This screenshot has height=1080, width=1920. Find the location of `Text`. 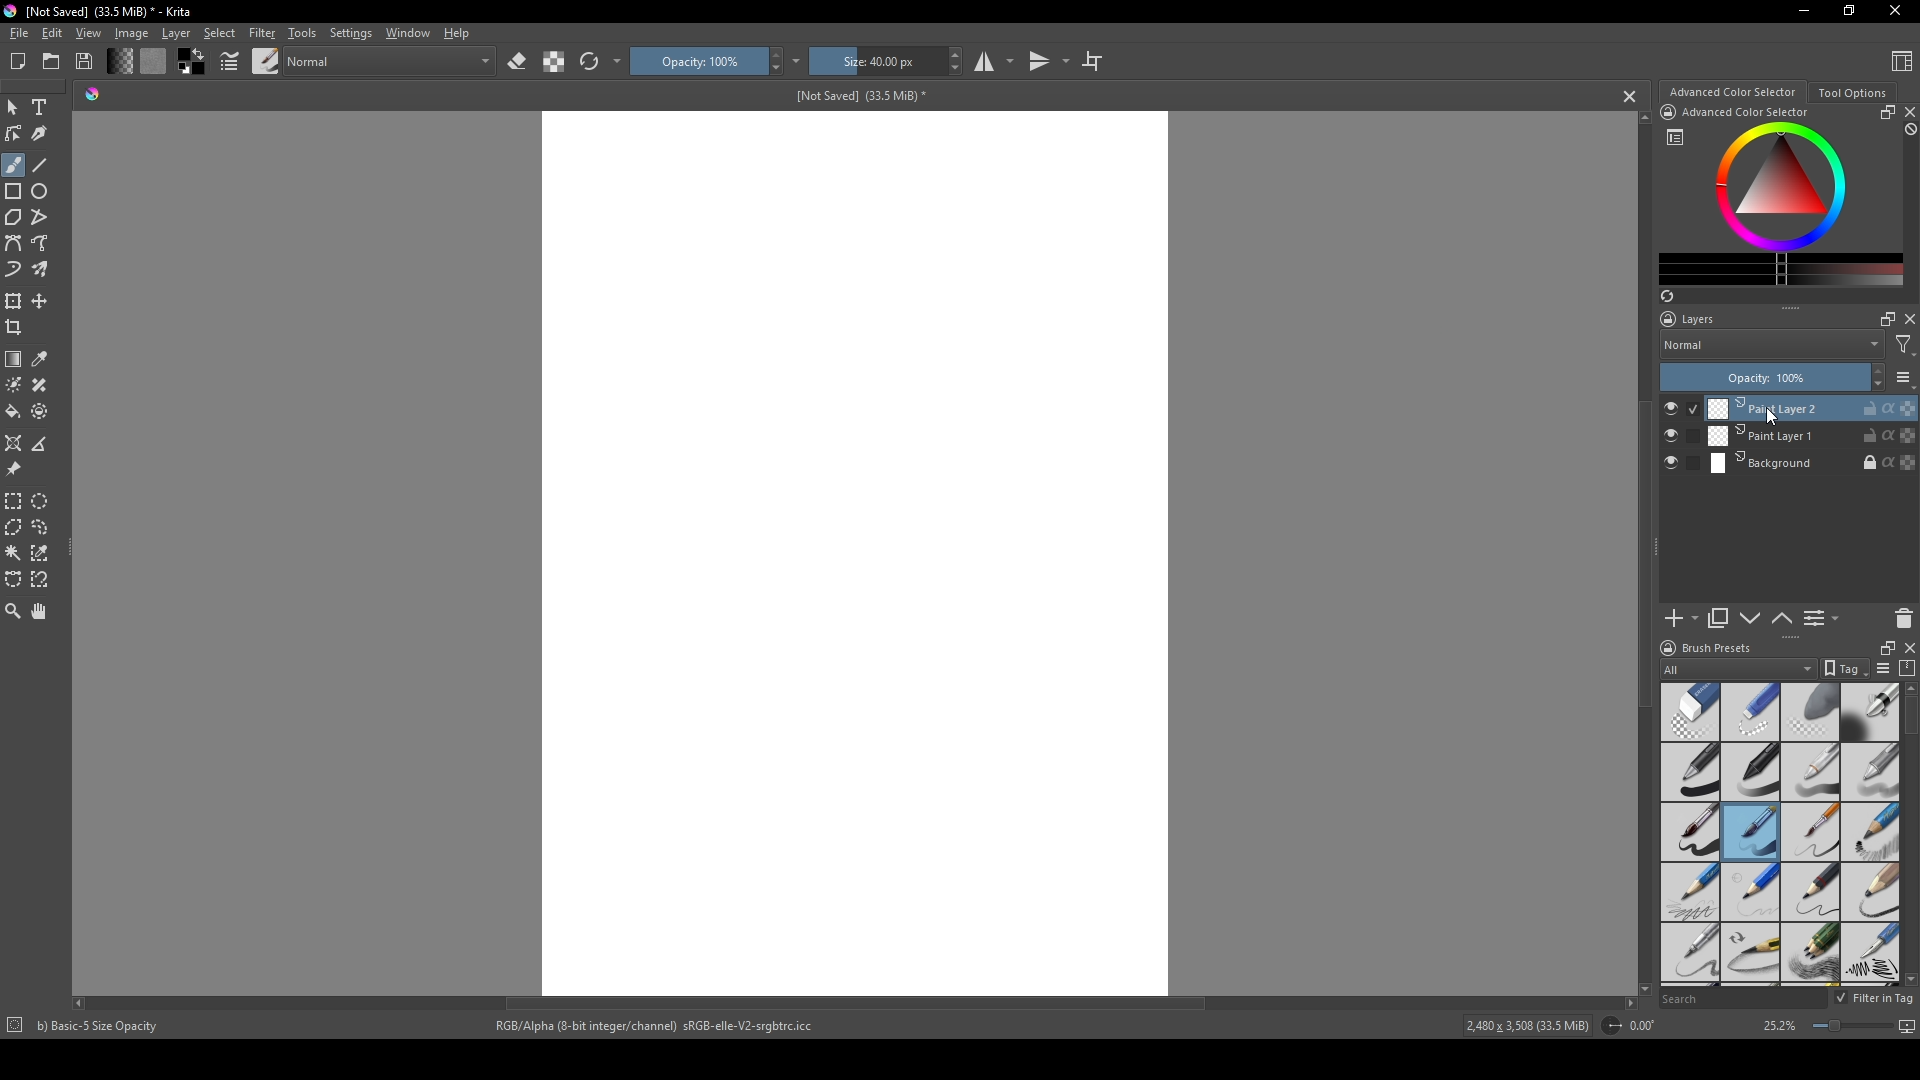

Text is located at coordinates (43, 109).